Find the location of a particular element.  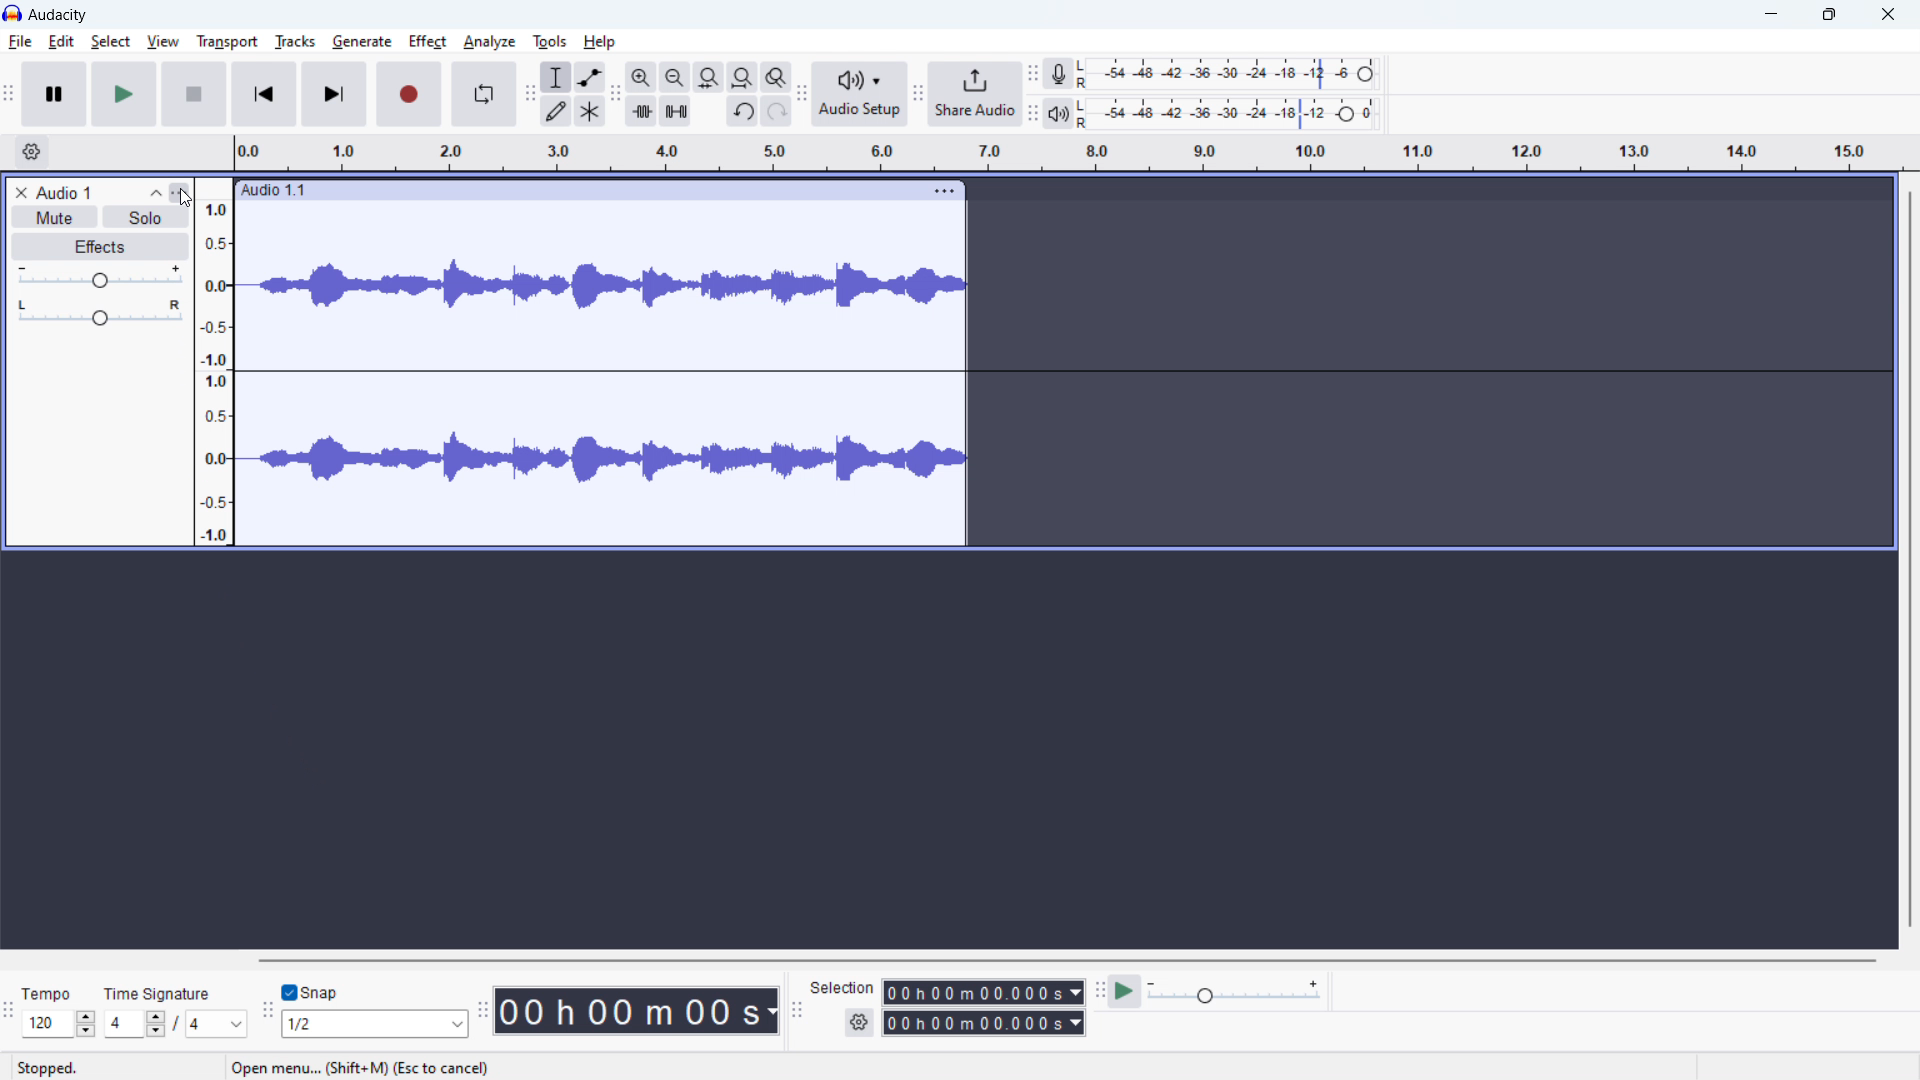

horizontal scrollbar is located at coordinates (1070, 960).